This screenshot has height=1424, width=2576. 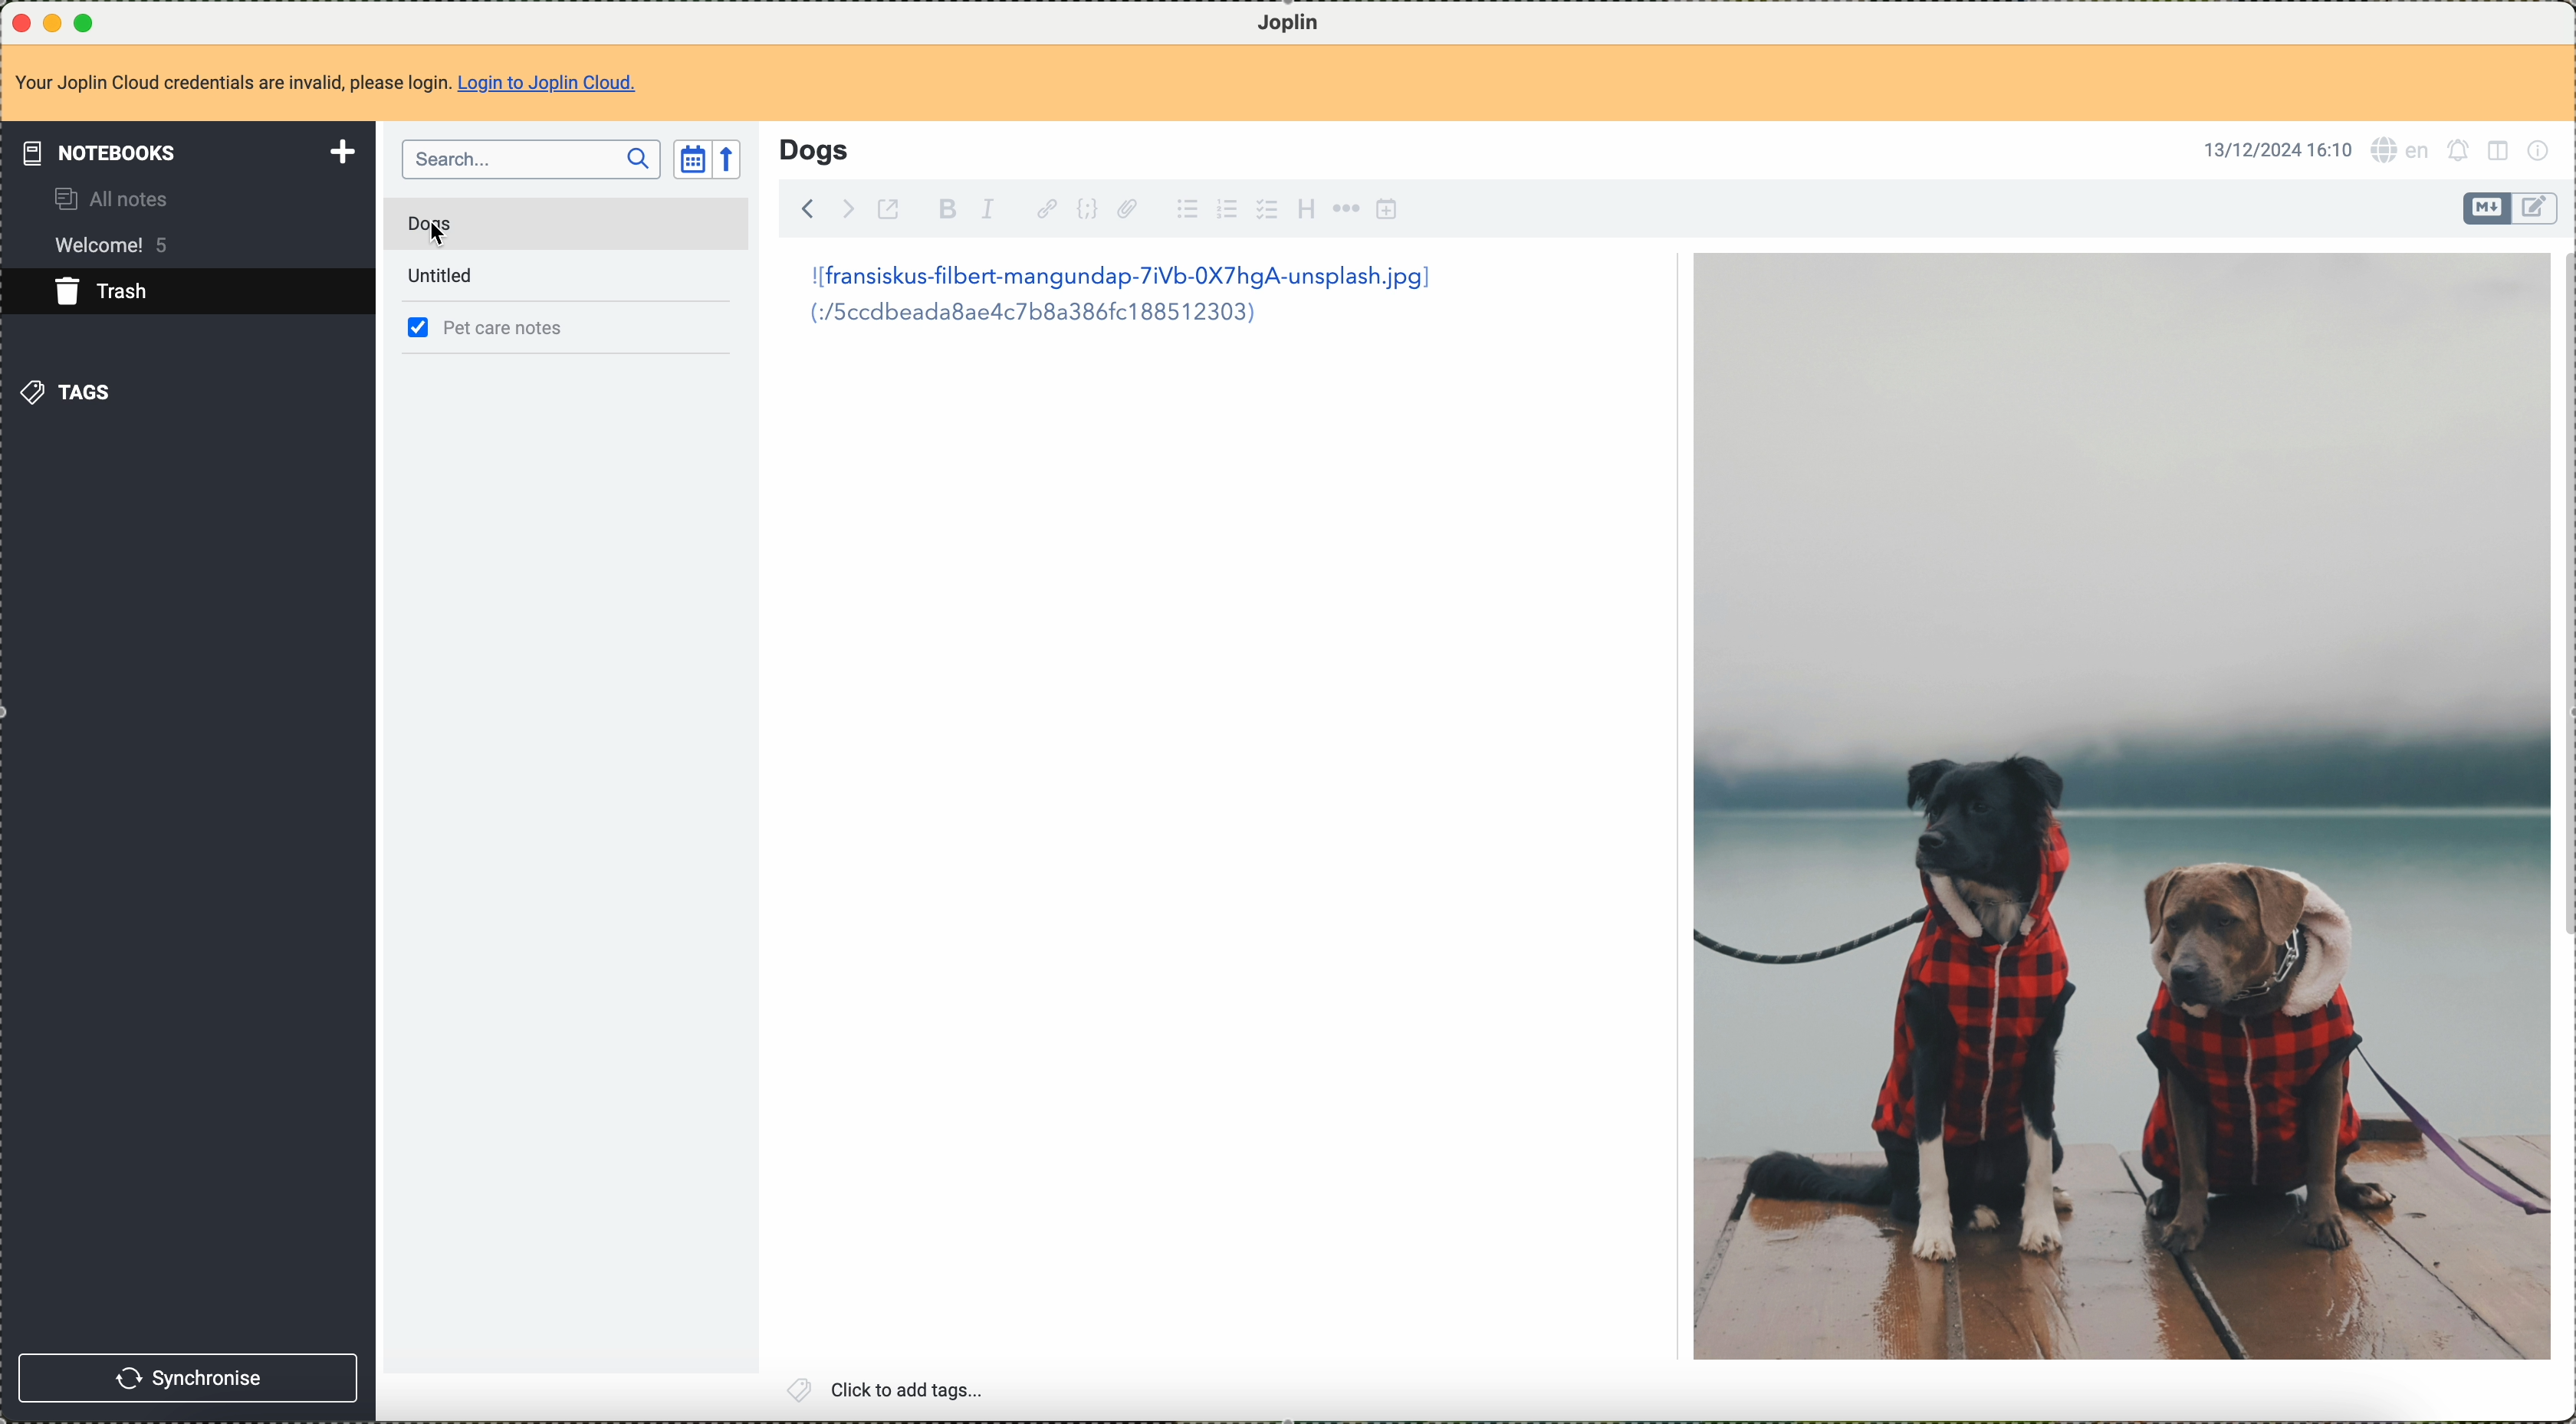 What do you see at coordinates (947, 210) in the screenshot?
I see `bold` at bounding box center [947, 210].